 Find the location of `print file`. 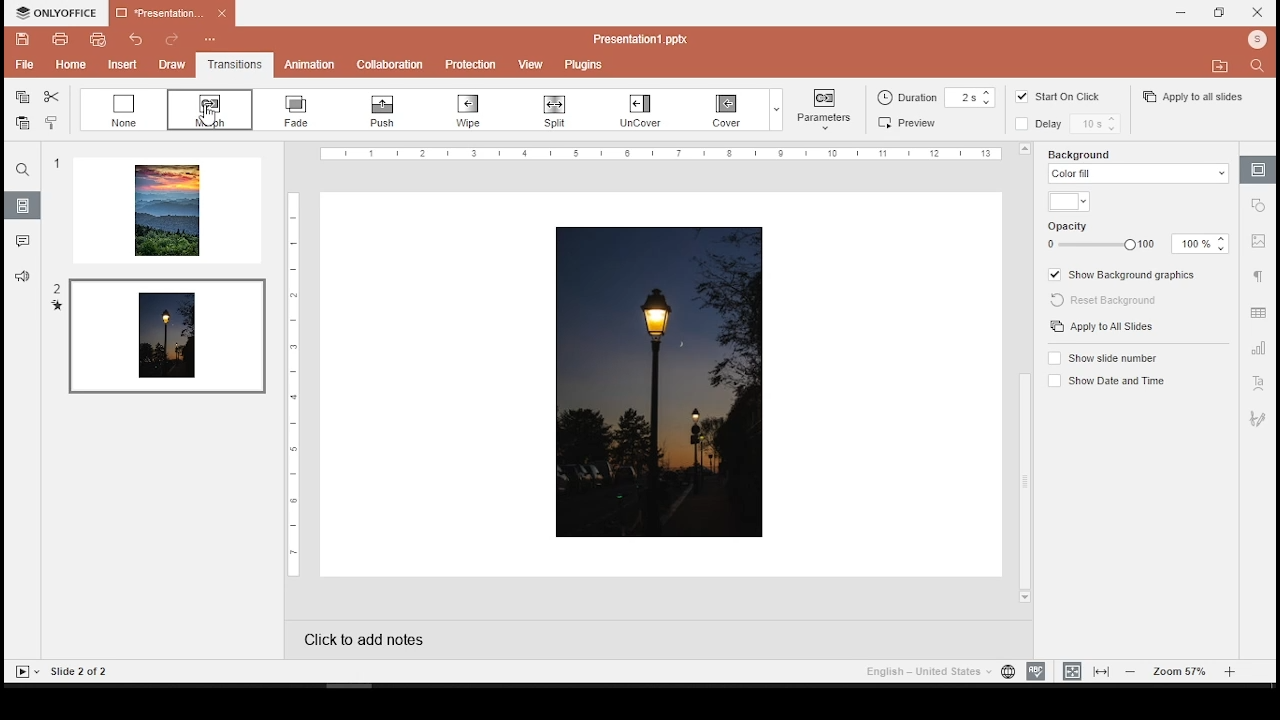

print file is located at coordinates (60, 40).